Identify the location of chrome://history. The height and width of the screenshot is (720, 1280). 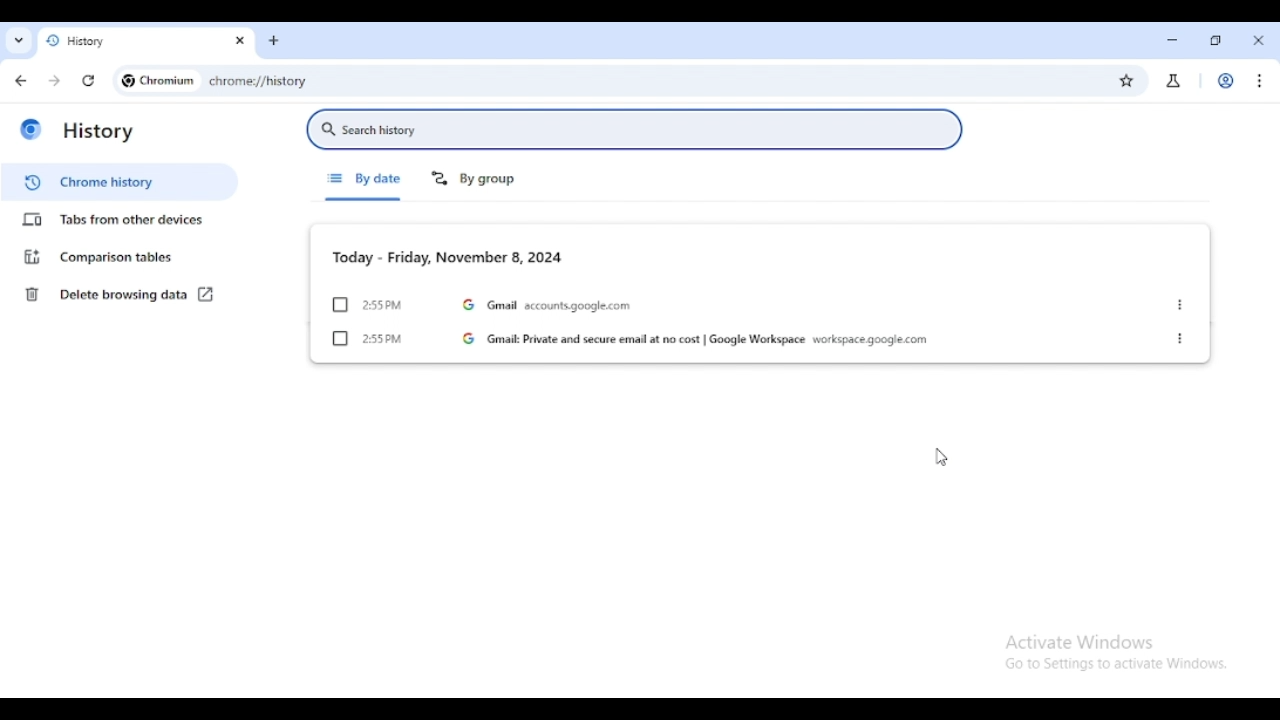
(636, 81).